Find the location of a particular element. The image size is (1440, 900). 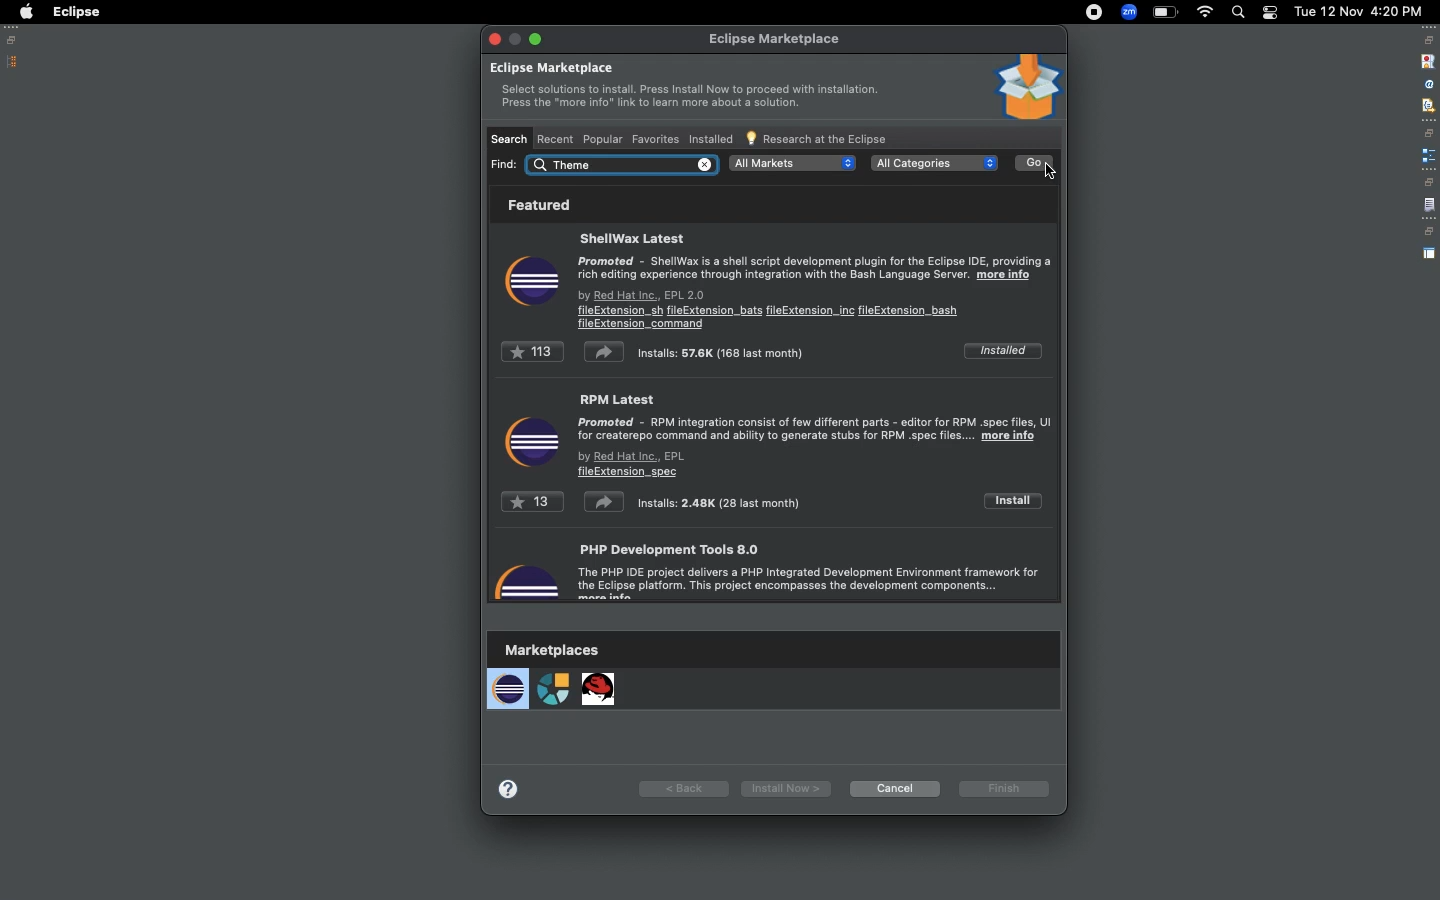

all markets is located at coordinates (793, 163).